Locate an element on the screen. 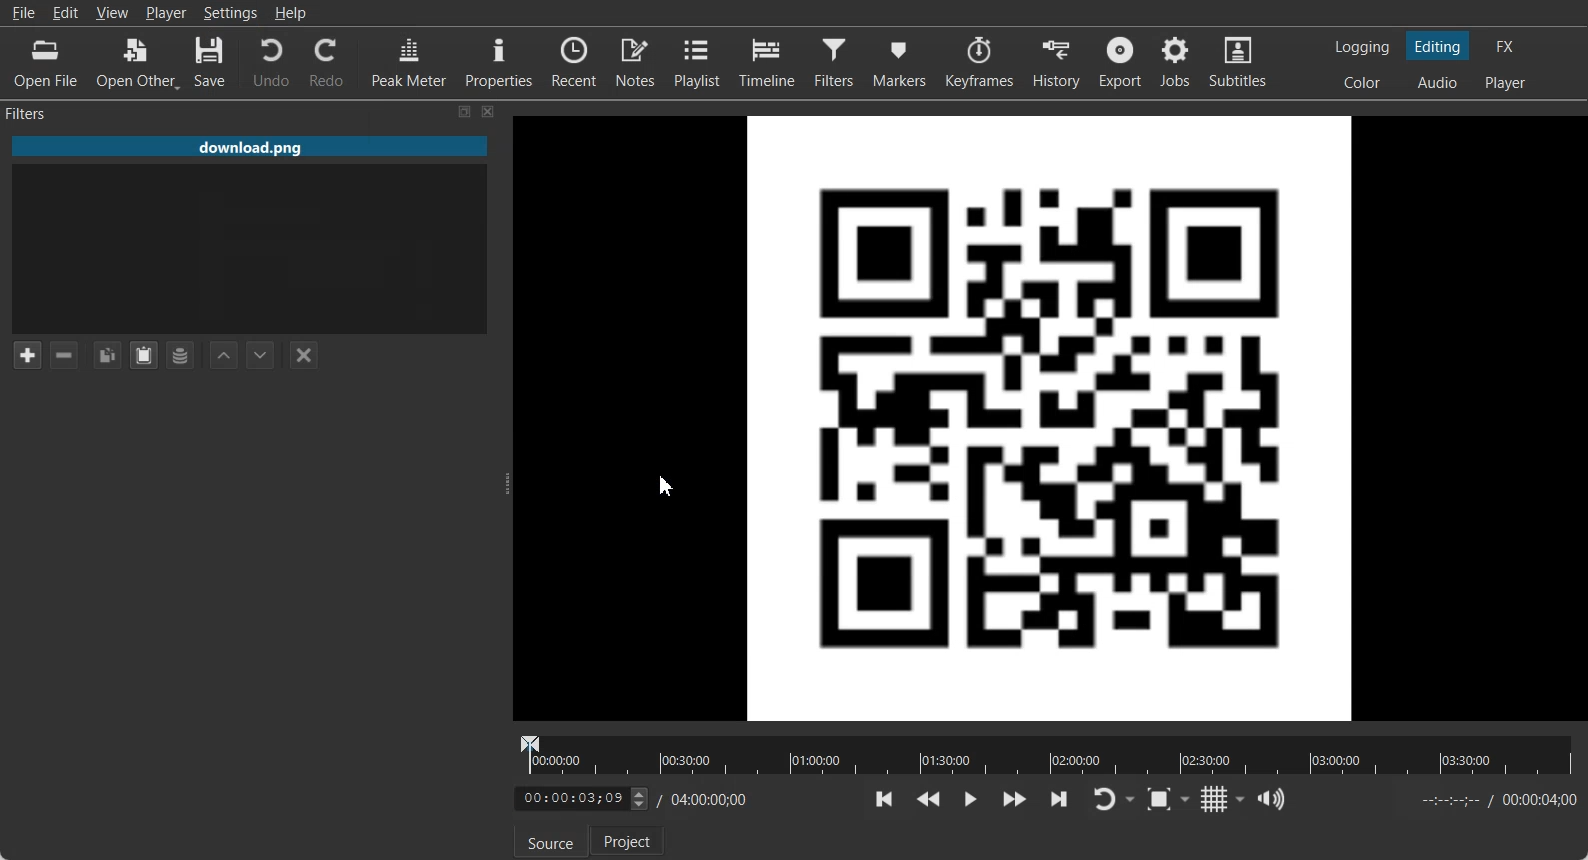  Notes is located at coordinates (636, 61).